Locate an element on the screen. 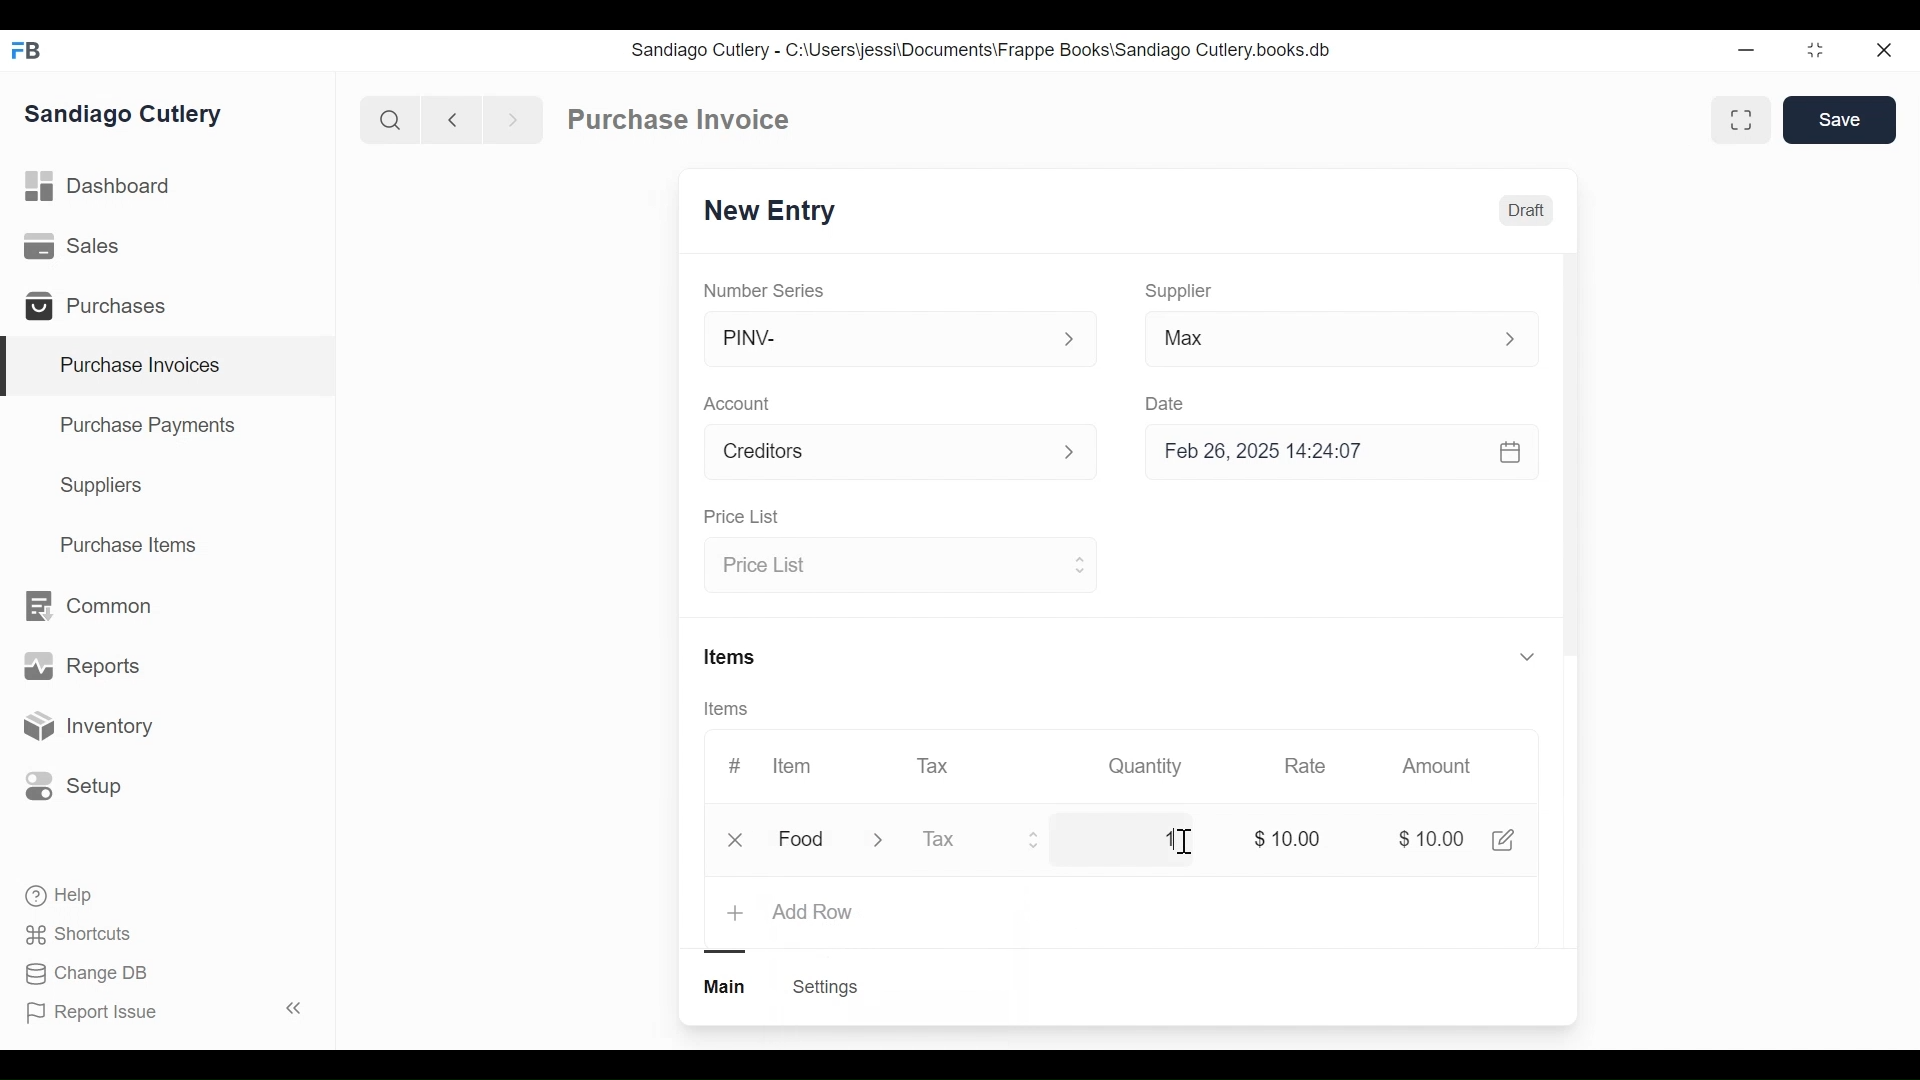 This screenshot has width=1920, height=1080. Cursor is located at coordinates (1183, 843).